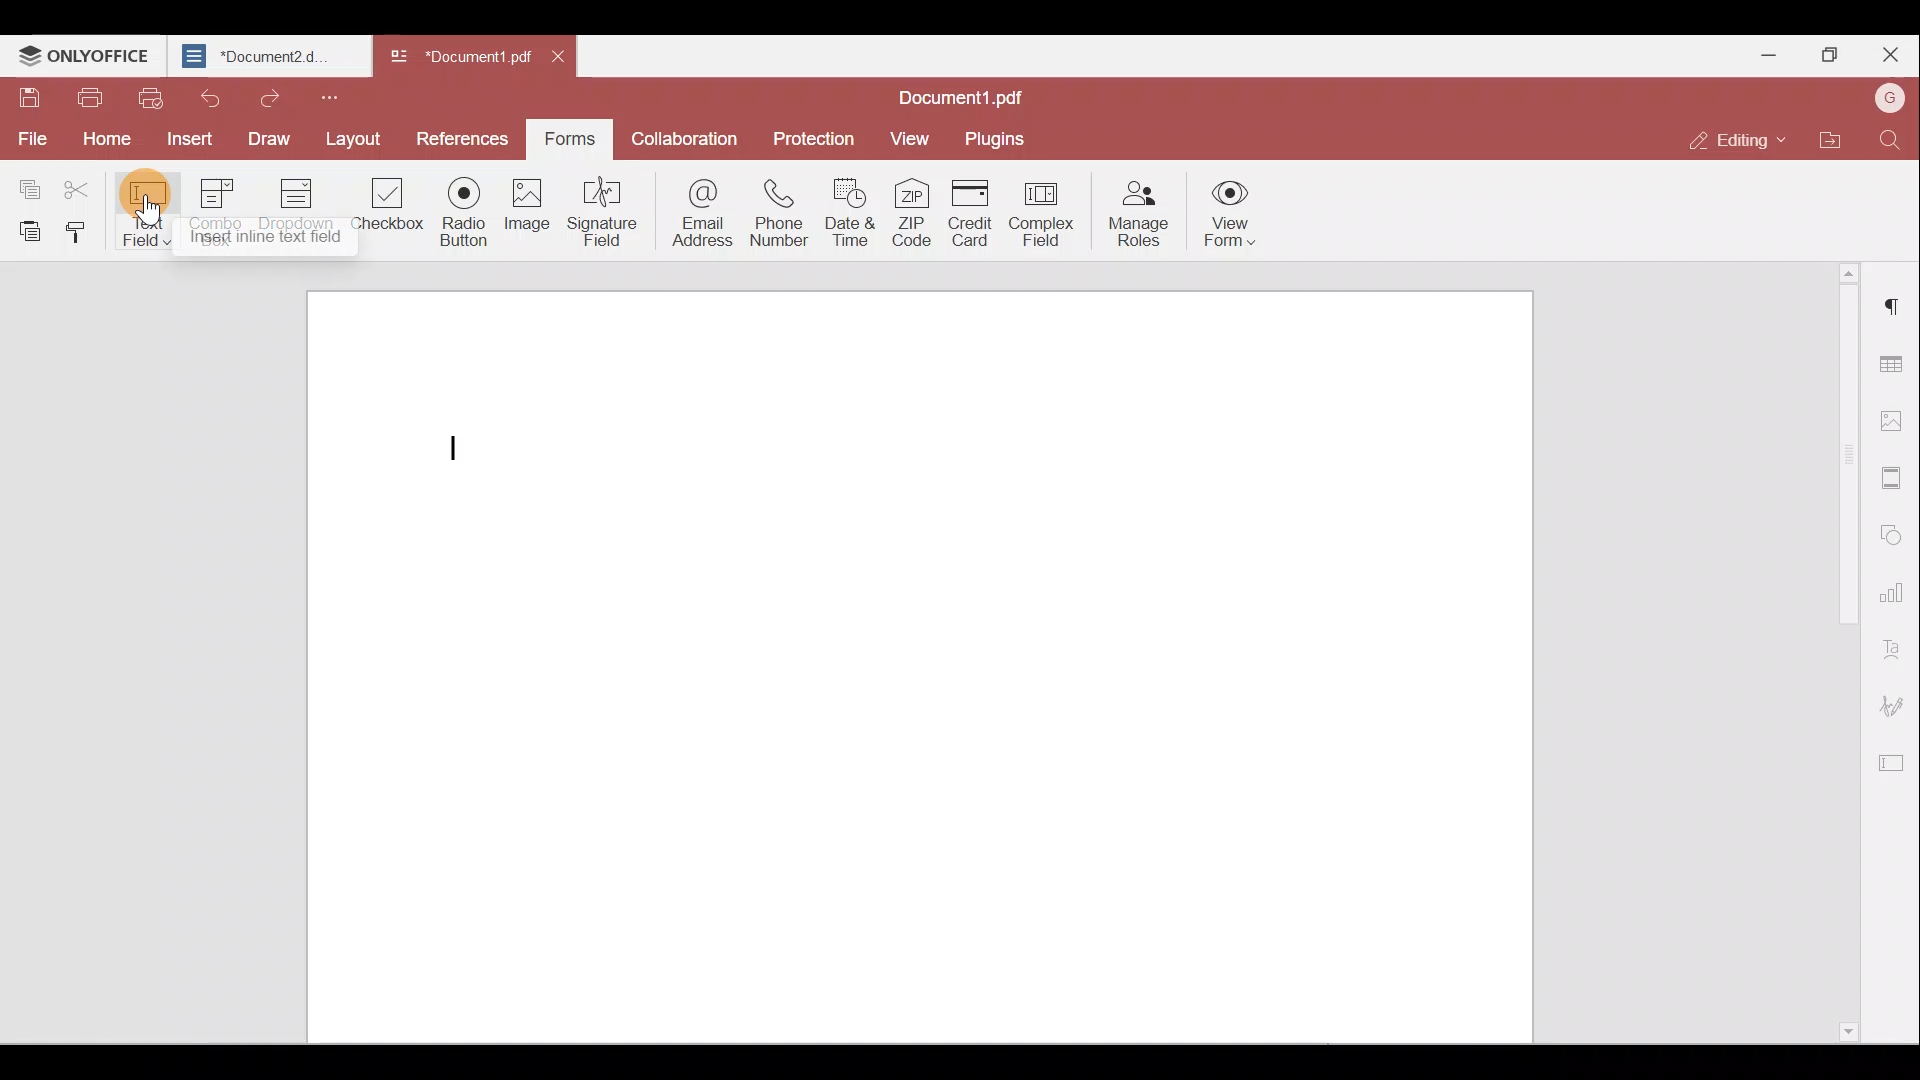  I want to click on Editing mode, so click(1727, 137).